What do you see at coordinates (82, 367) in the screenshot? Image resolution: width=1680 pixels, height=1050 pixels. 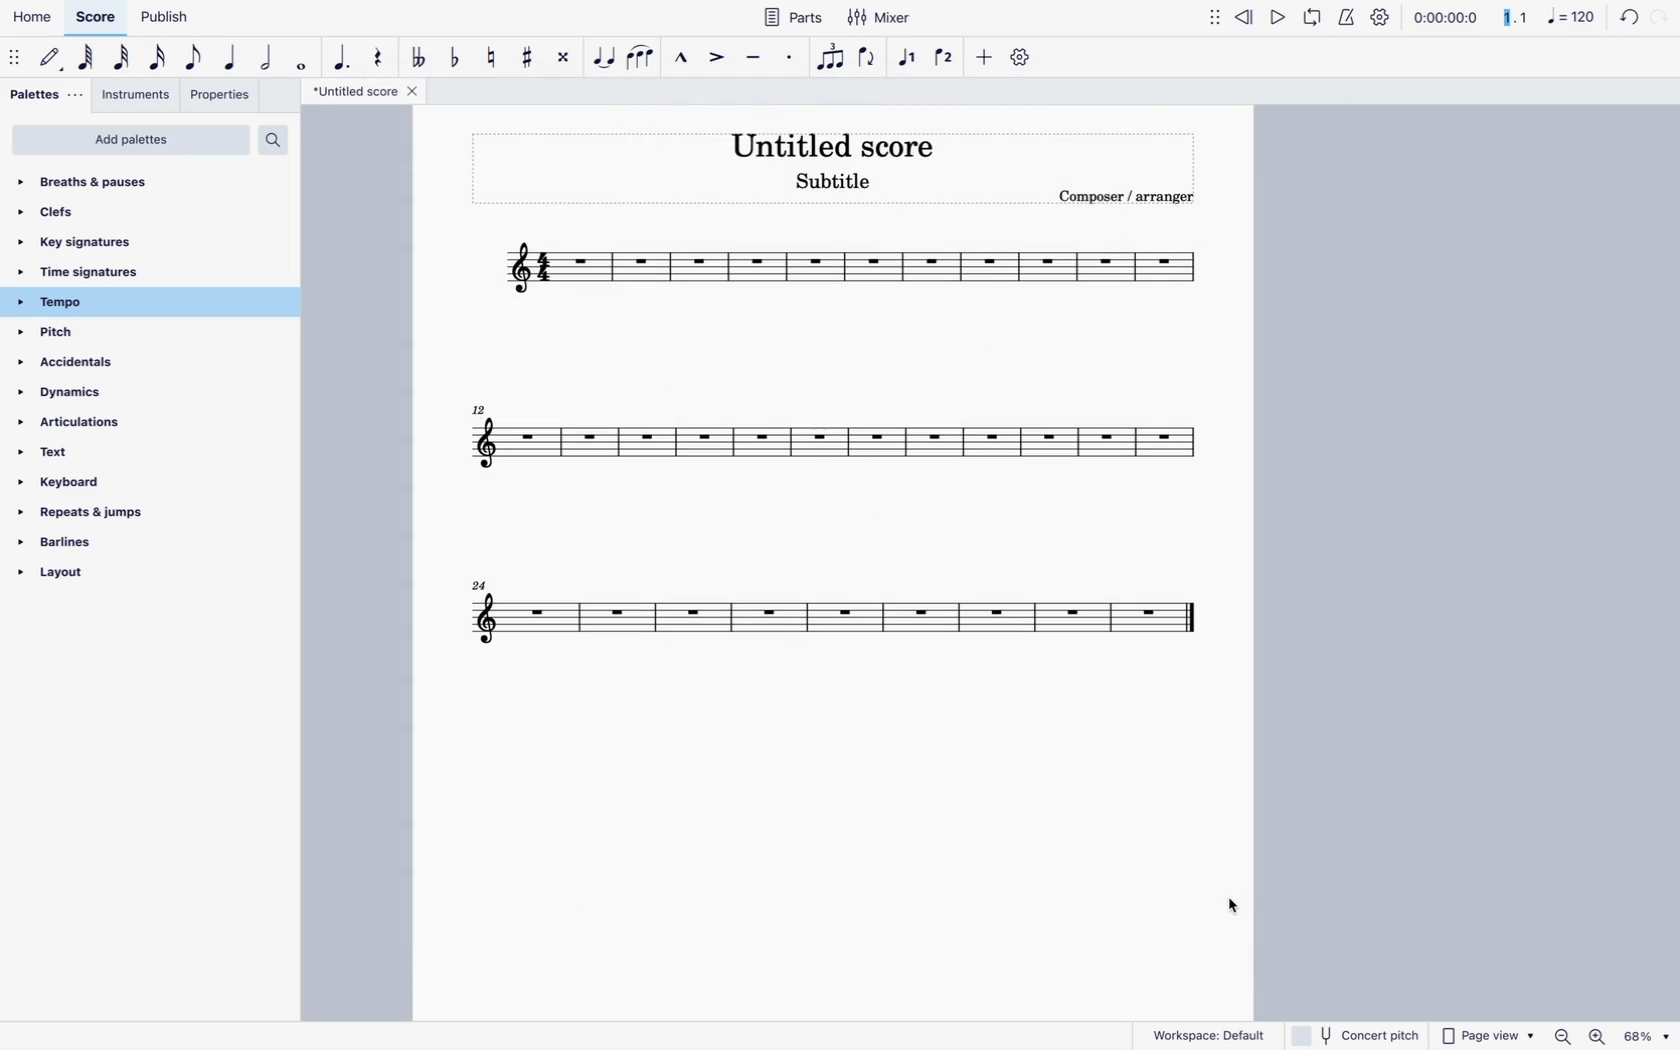 I see `accidentals` at bounding box center [82, 367].